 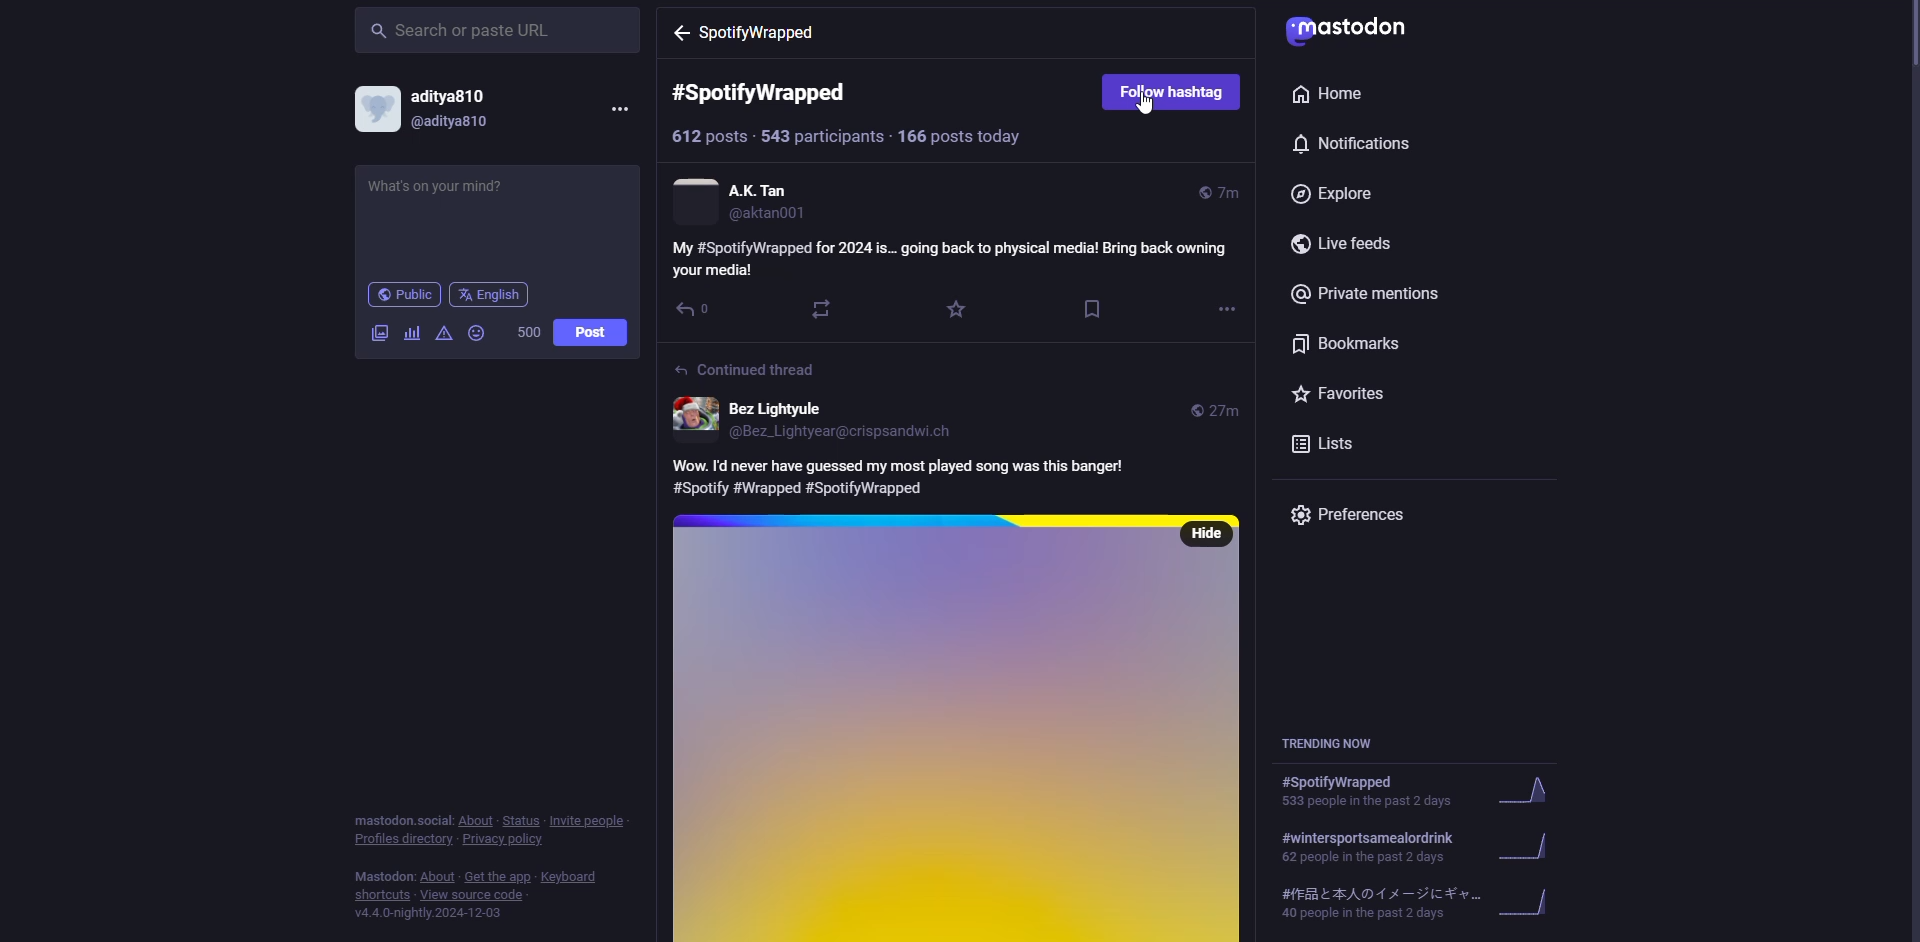 What do you see at coordinates (1226, 309) in the screenshot?
I see `more` at bounding box center [1226, 309].